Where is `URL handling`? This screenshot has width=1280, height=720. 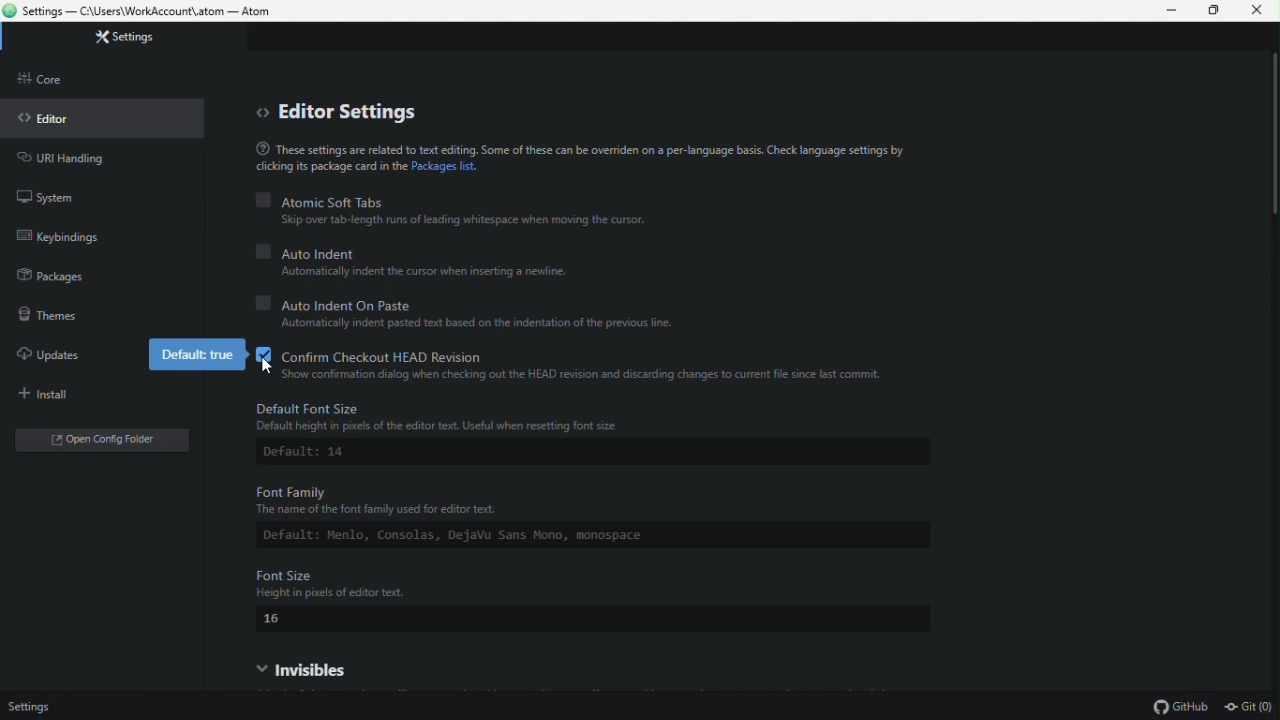 URL handling is located at coordinates (83, 160).